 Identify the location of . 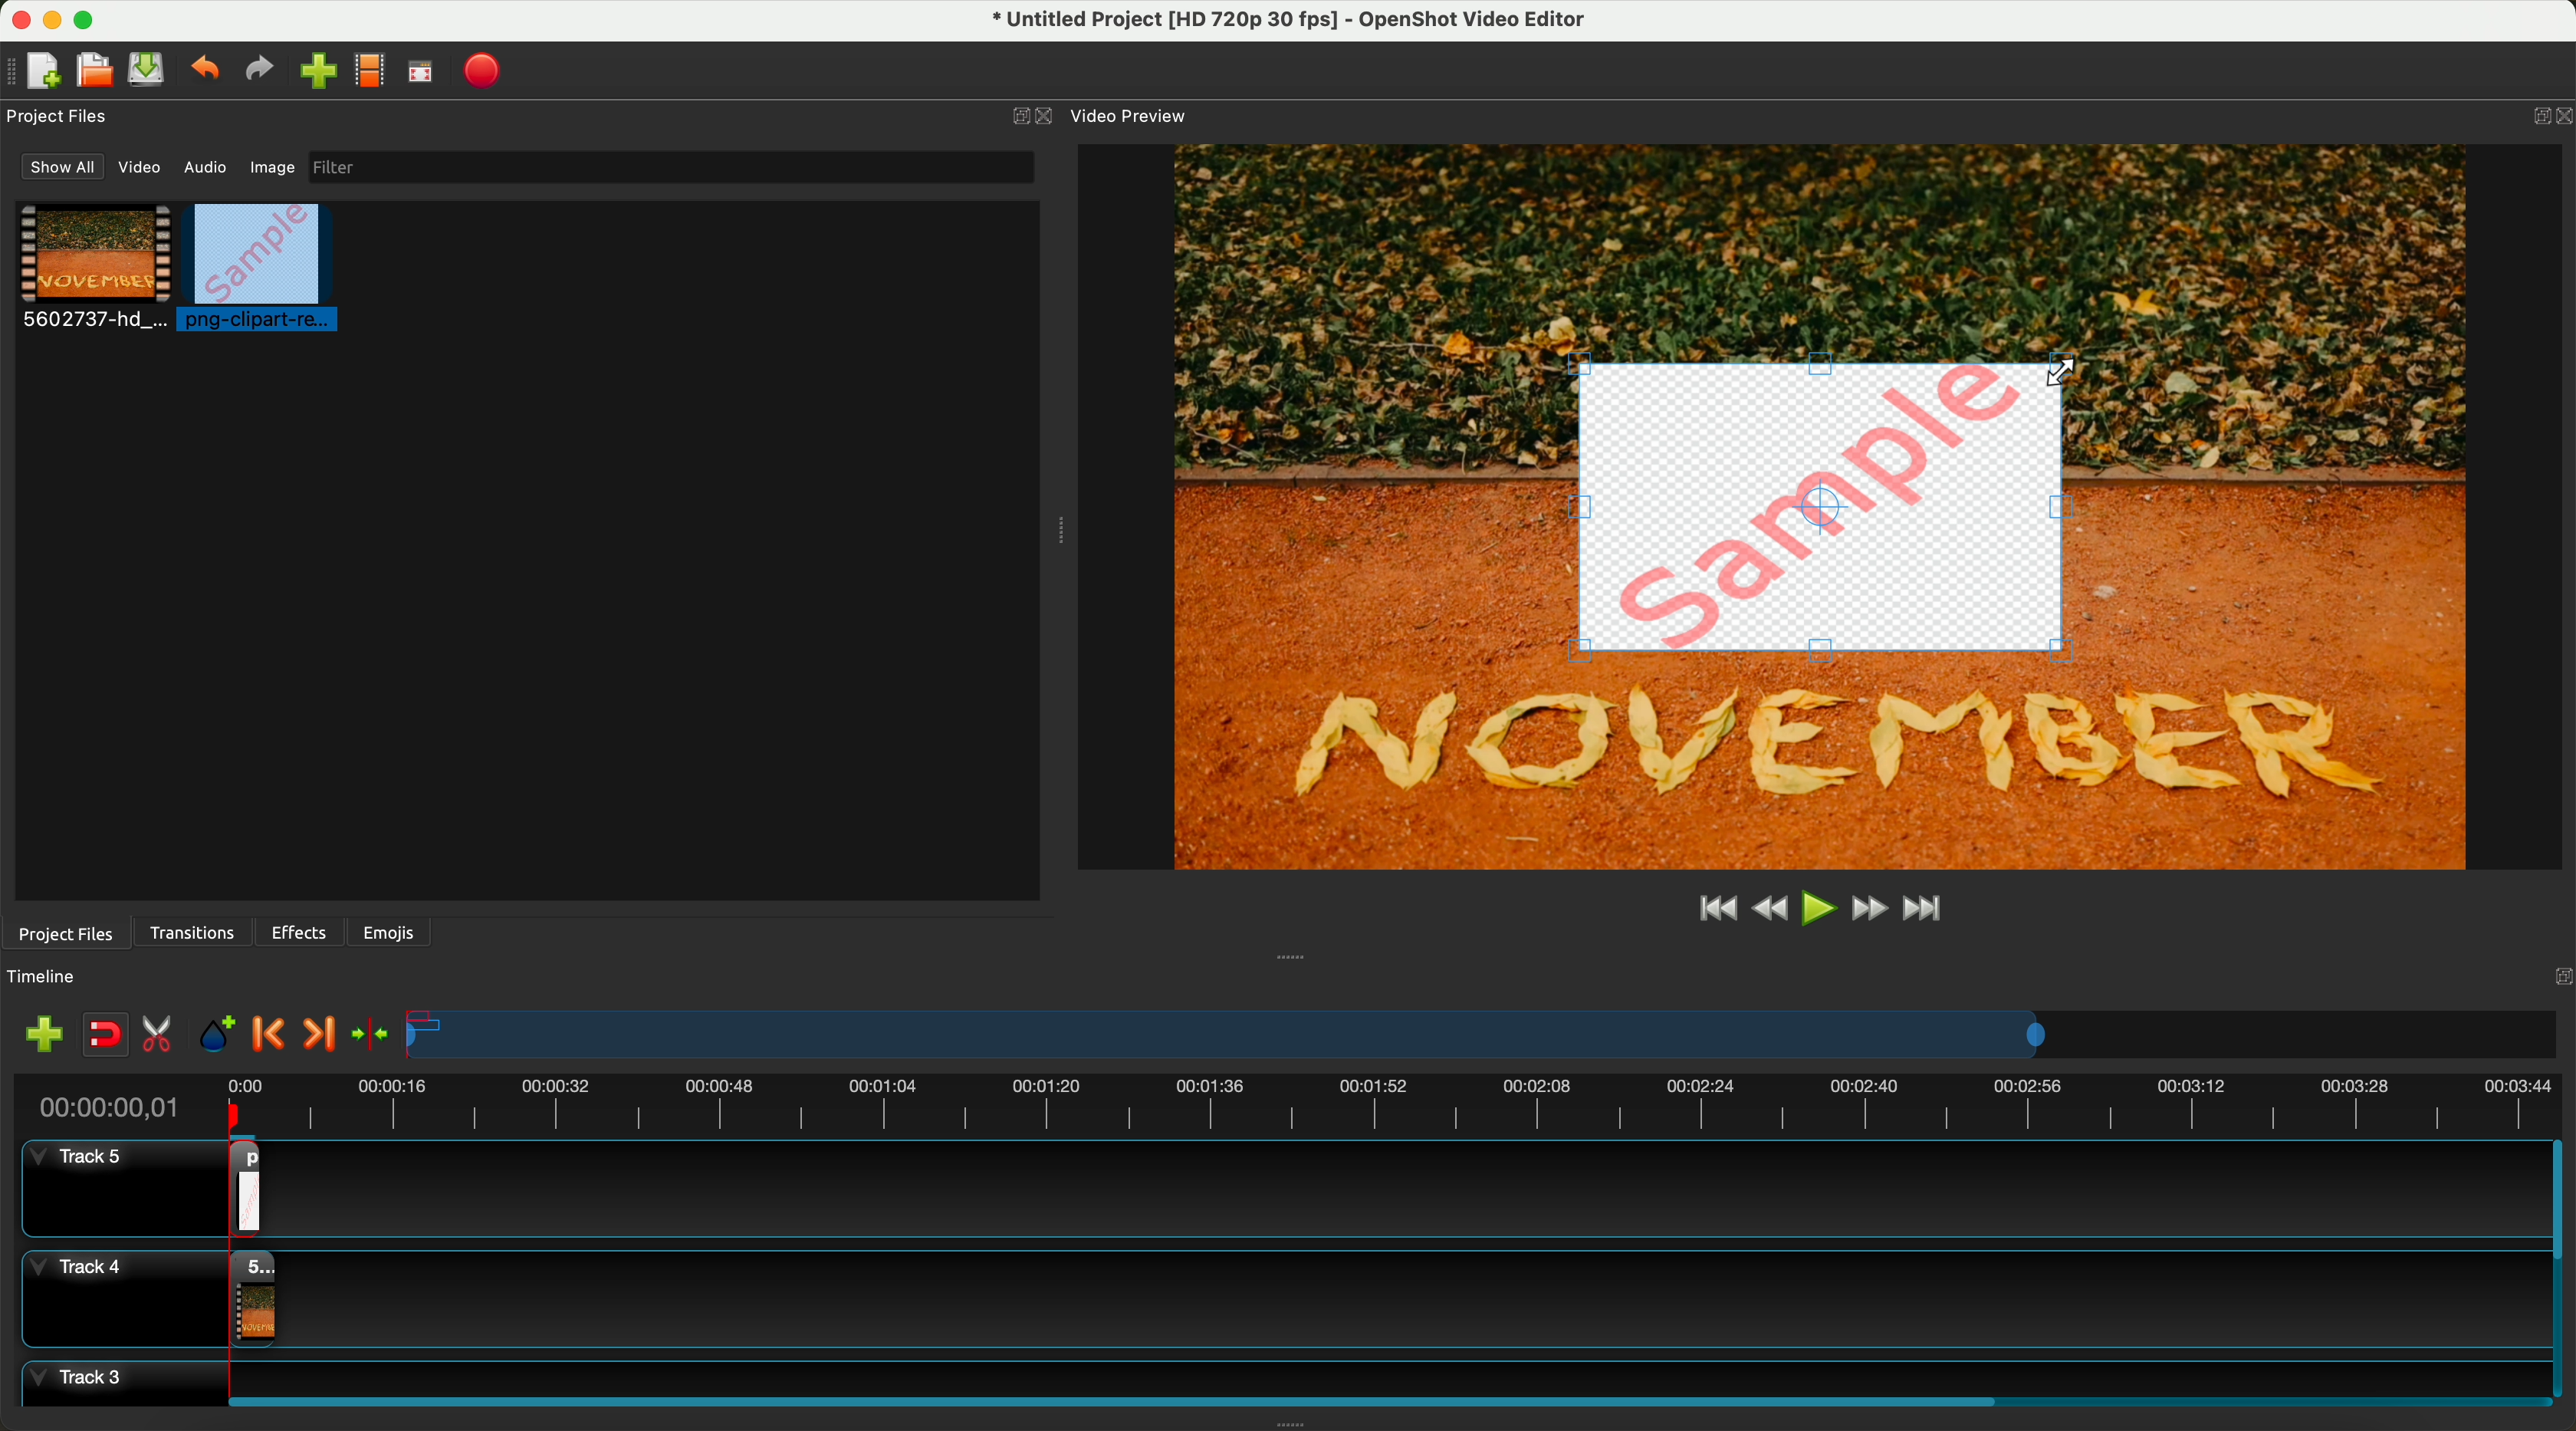
(2557, 974).